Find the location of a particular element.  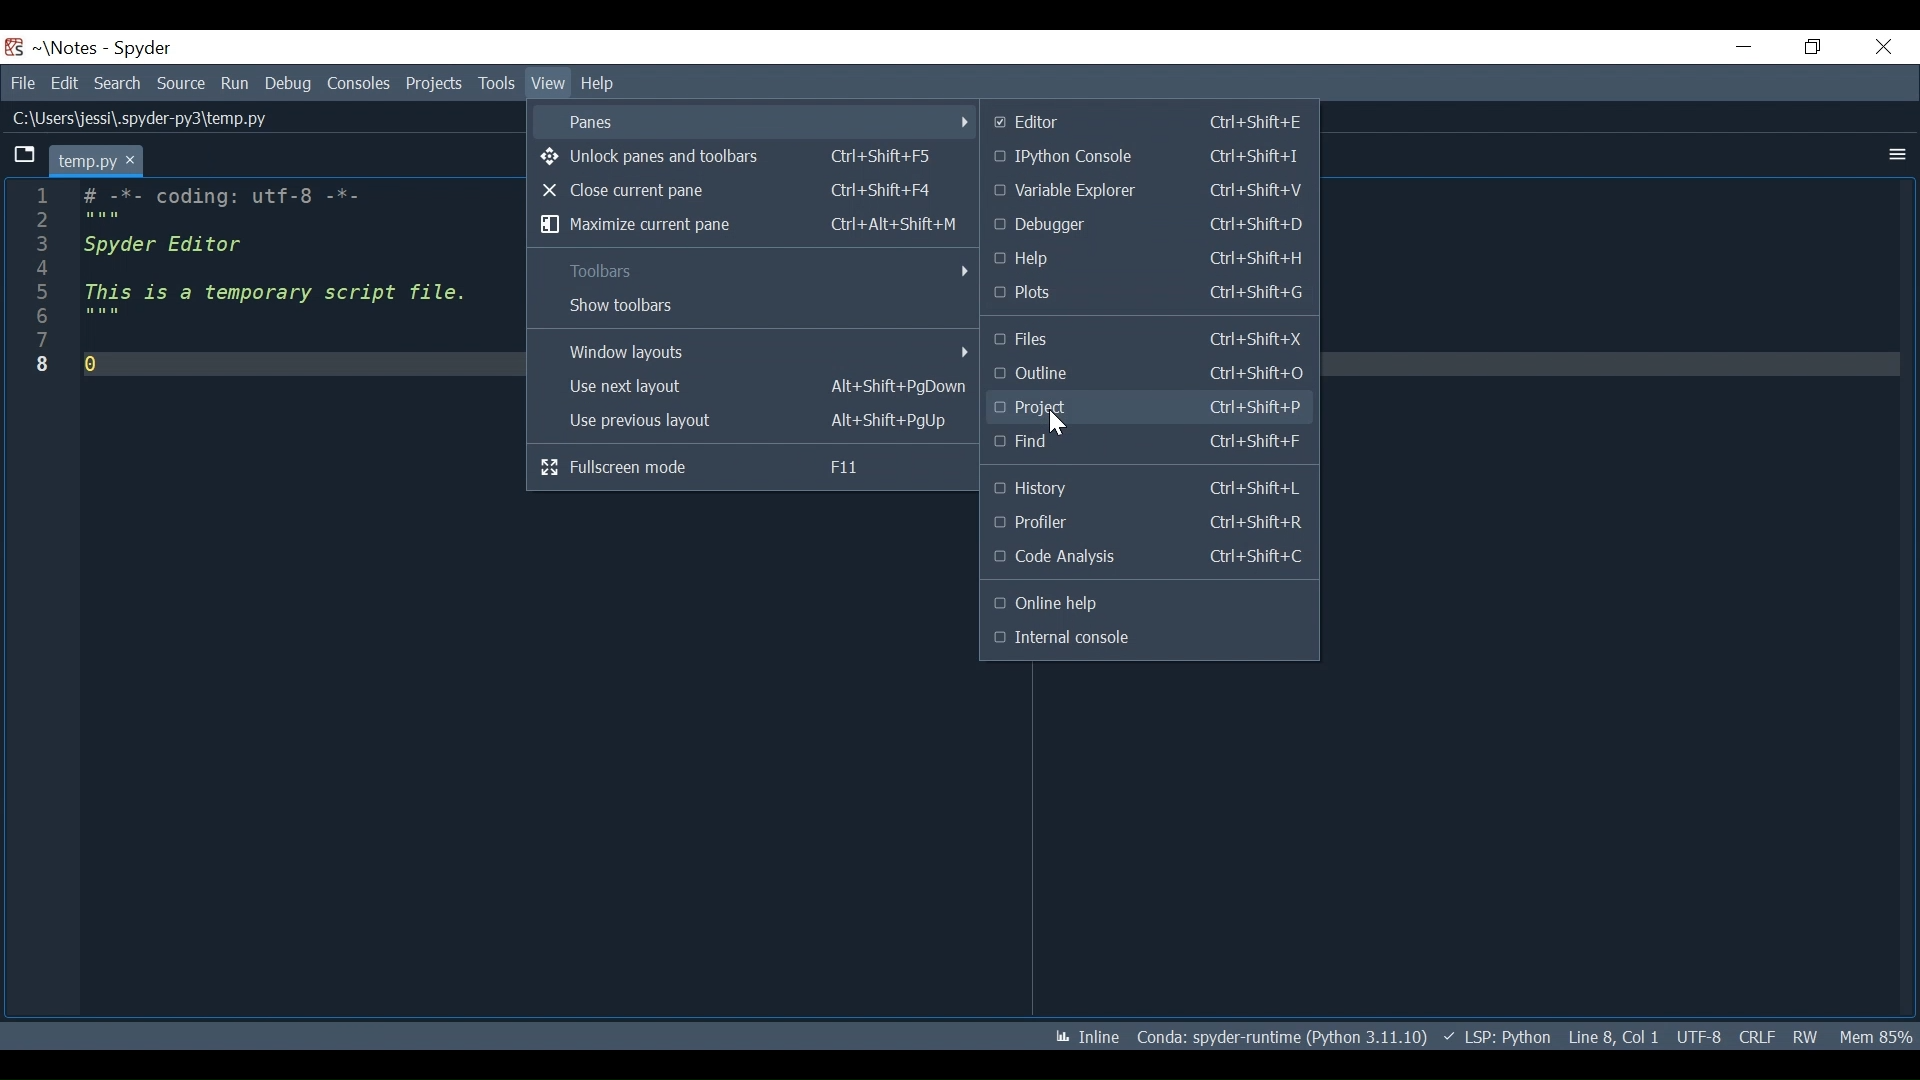

Project Name is located at coordinates (67, 48).